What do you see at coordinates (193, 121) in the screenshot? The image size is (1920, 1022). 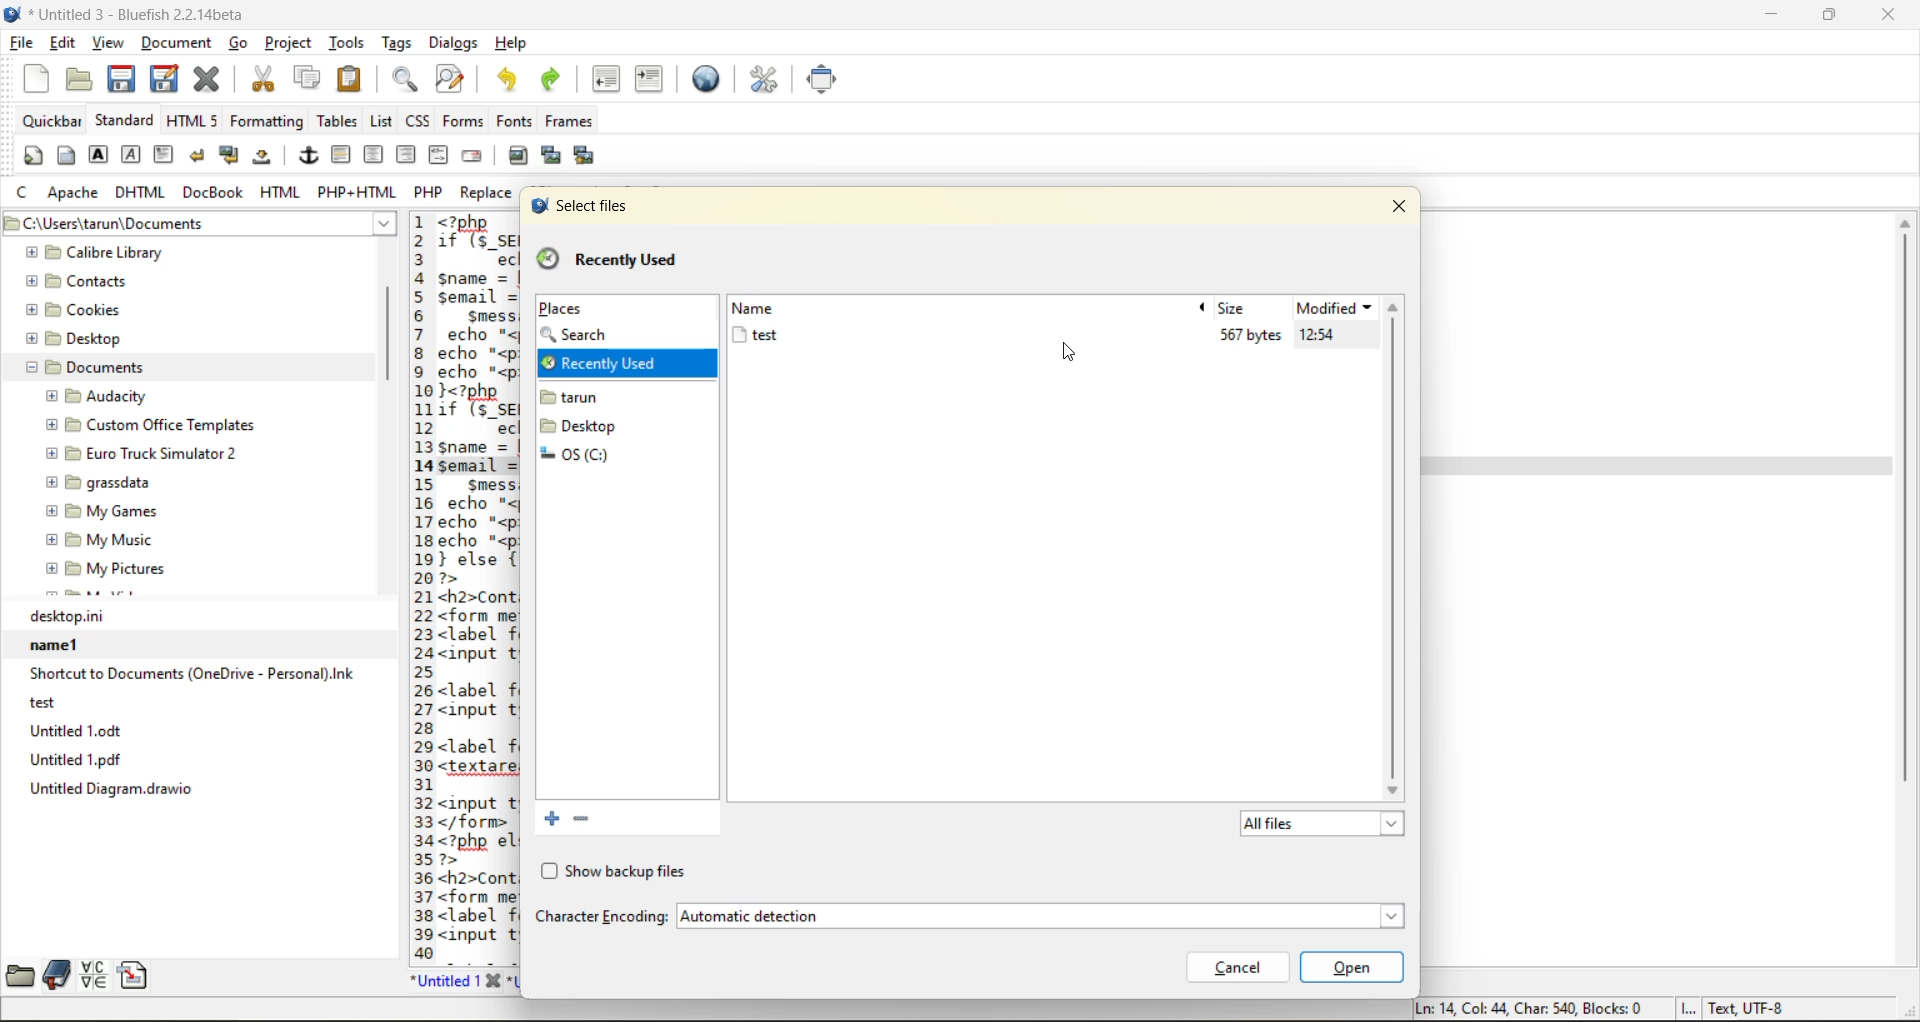 I see `html 5` at bounding box center [193, 121].